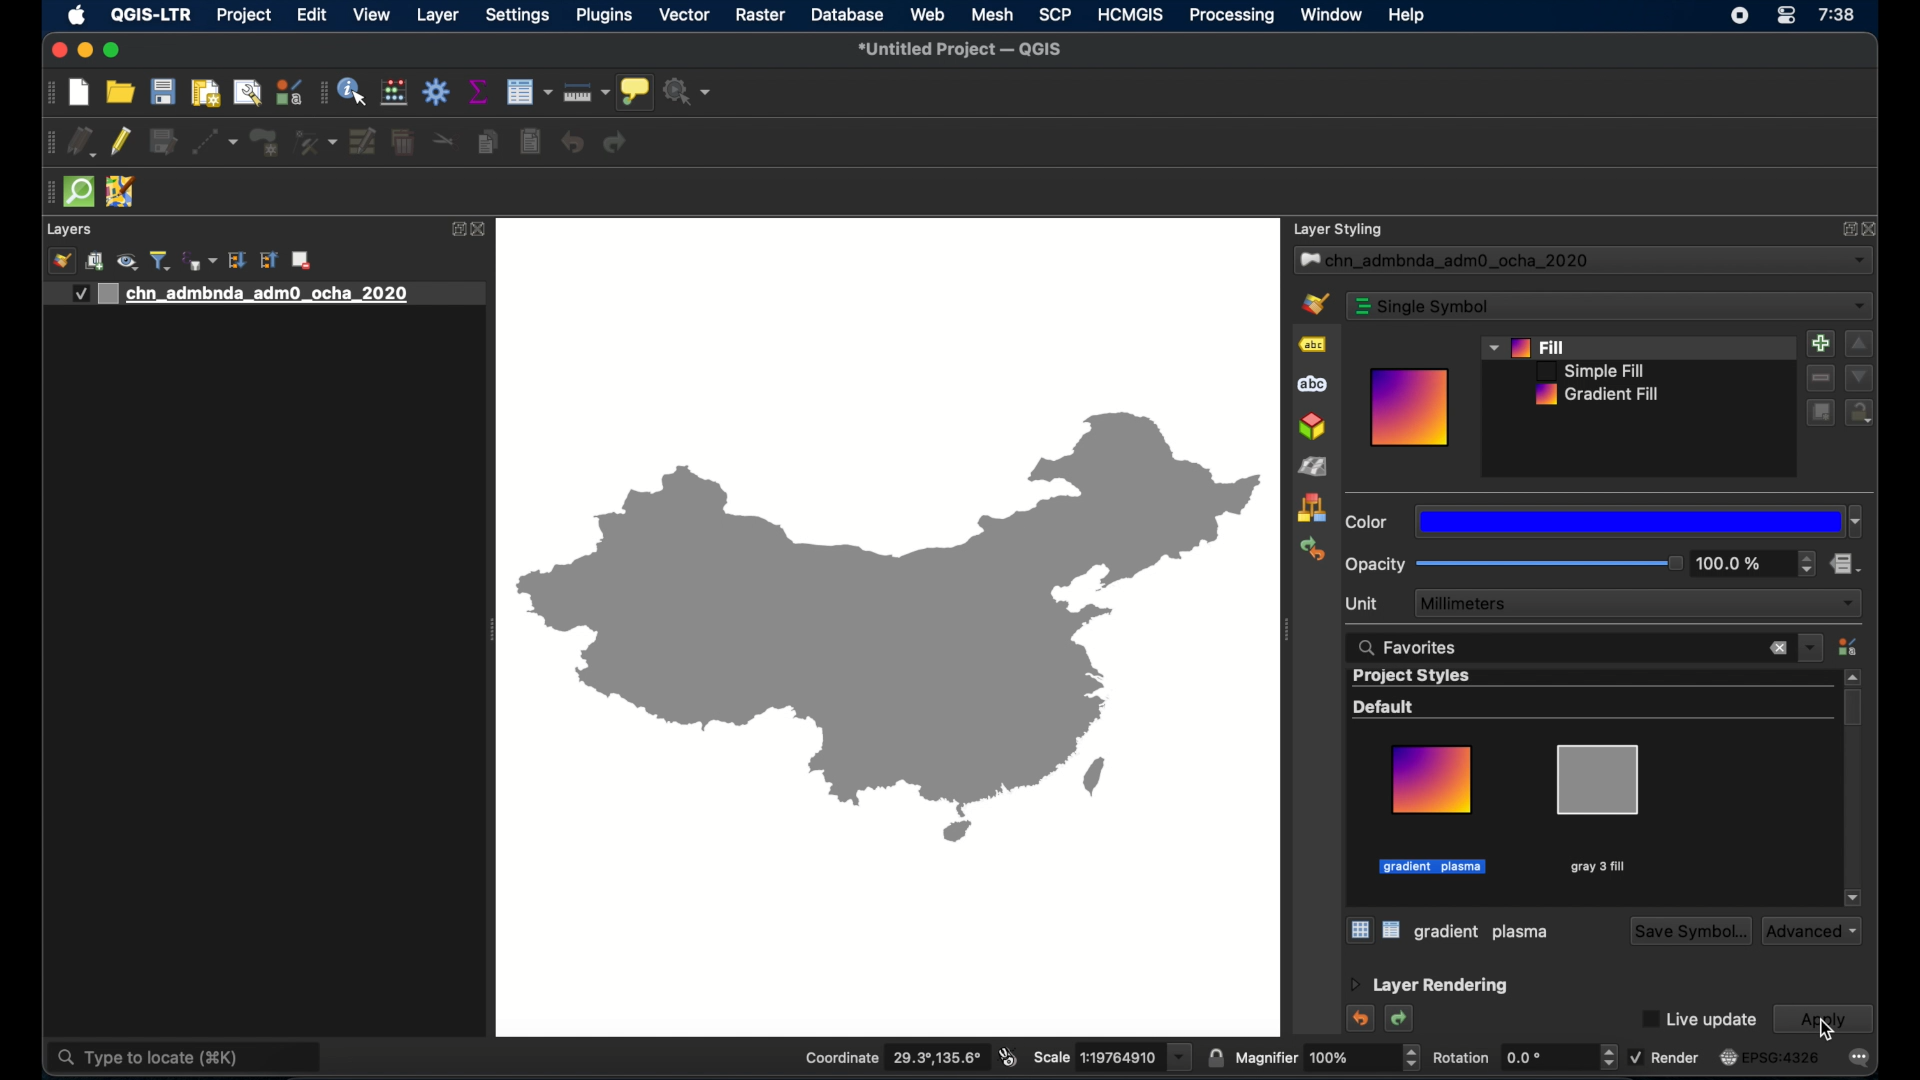 This screenshot has height=1080, width=1920. I want to click on drop down arrow, so click(1182, 1061).